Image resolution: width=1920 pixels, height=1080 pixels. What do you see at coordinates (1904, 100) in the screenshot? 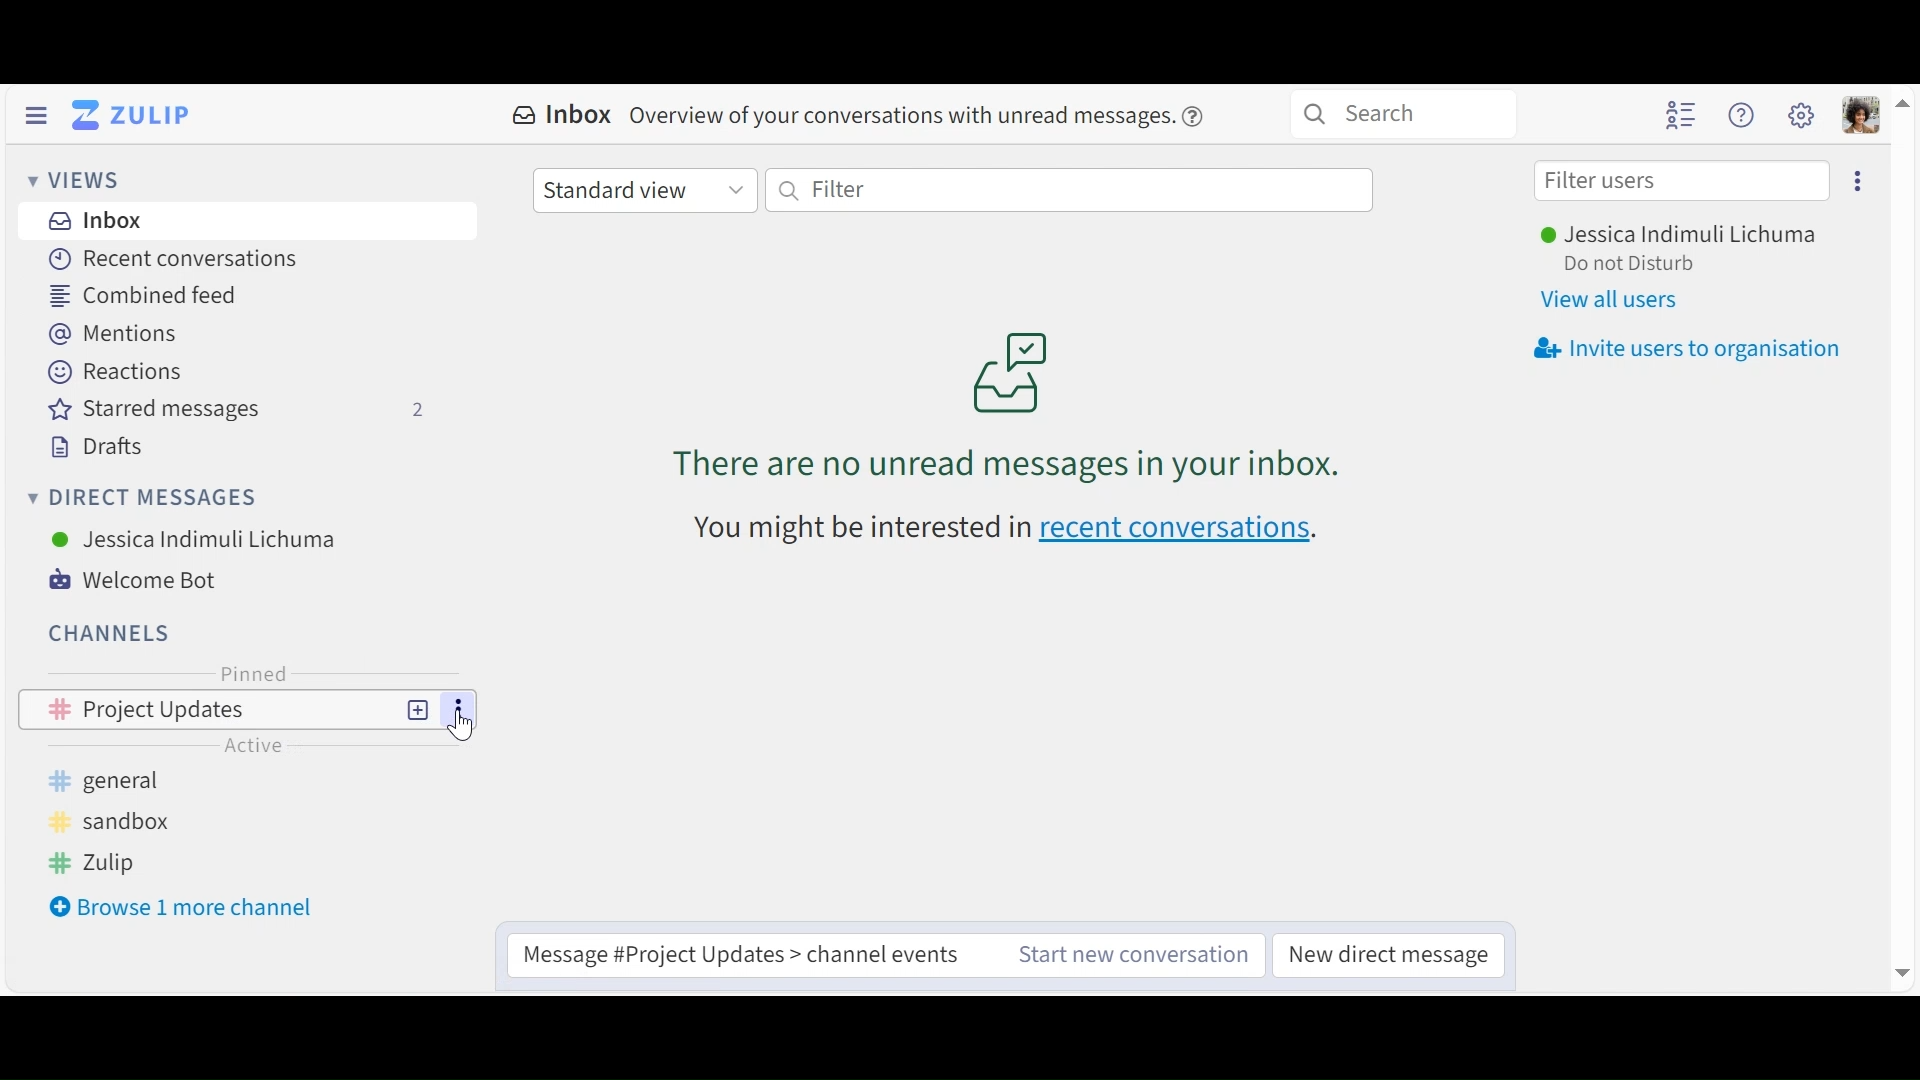
I see `Up` at bounding box center [1904, 100].